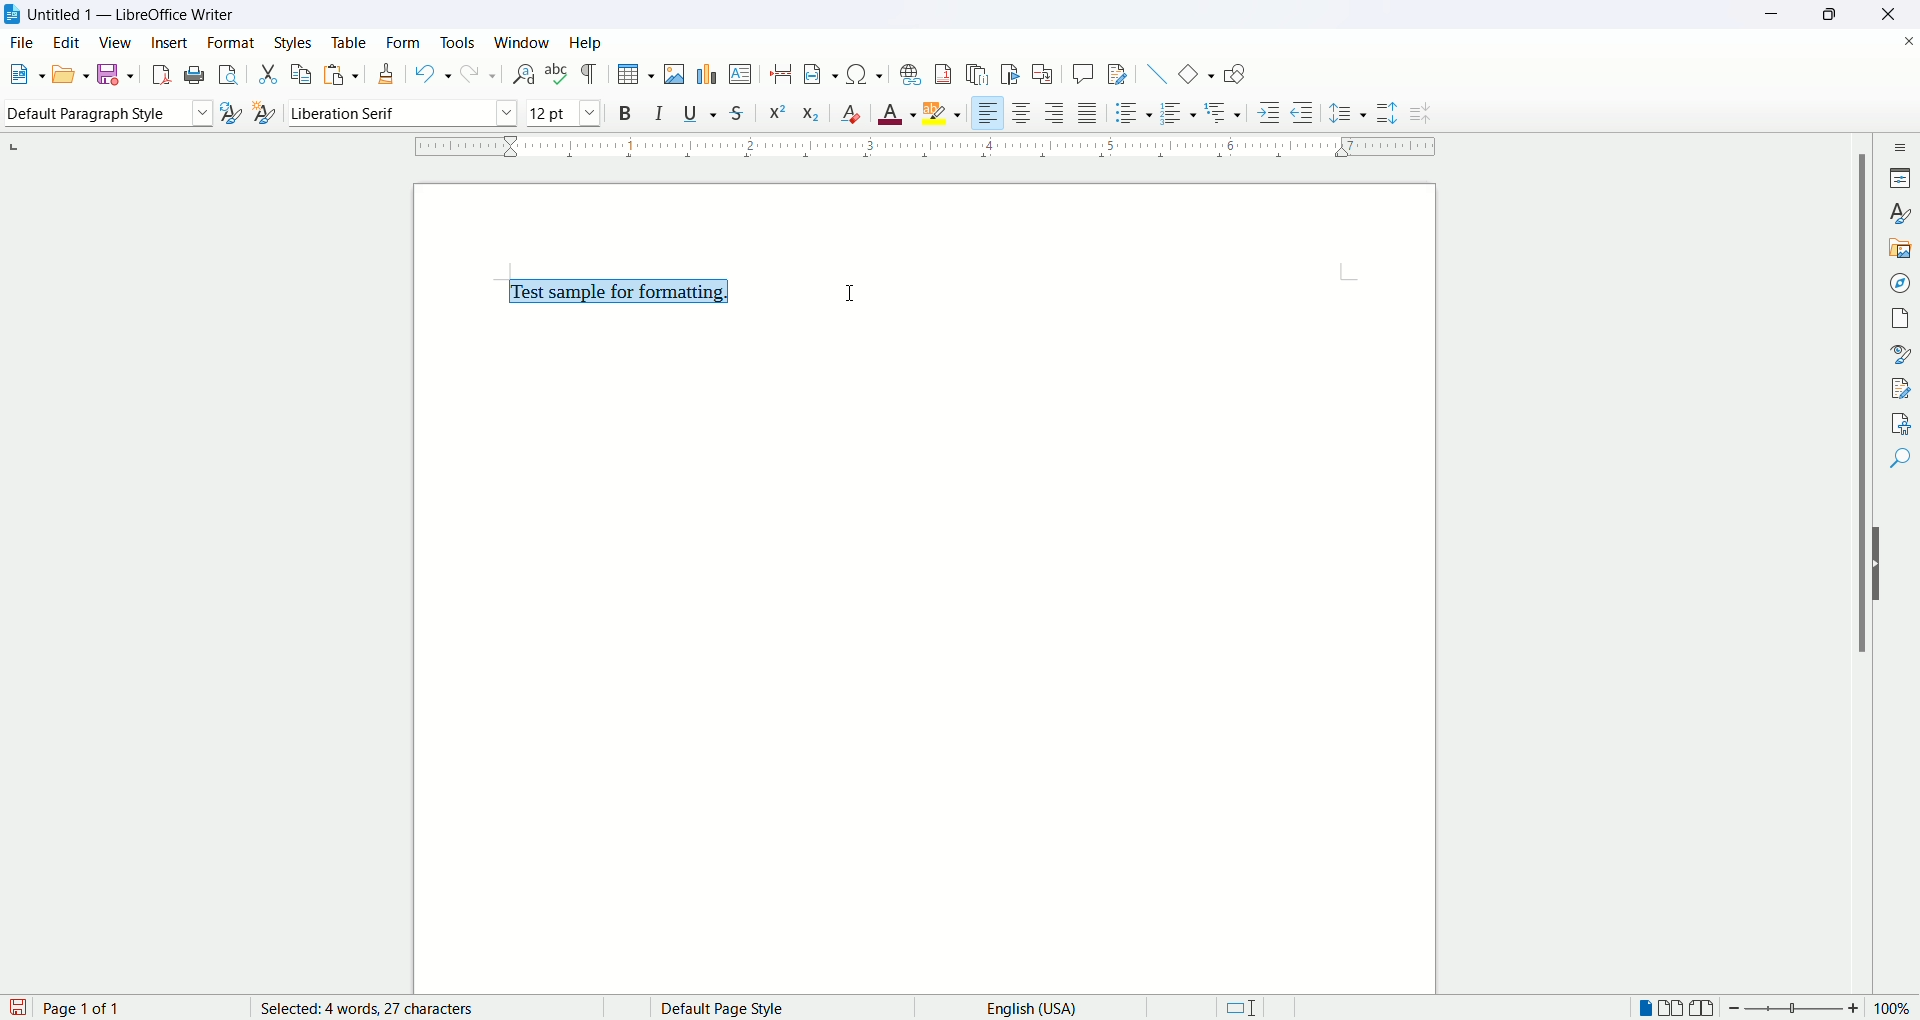 The height and width of the screenshot is (1020, 1920). Describe the element at coordinates (590, 42) in the screenshot. I see `help` at that location.